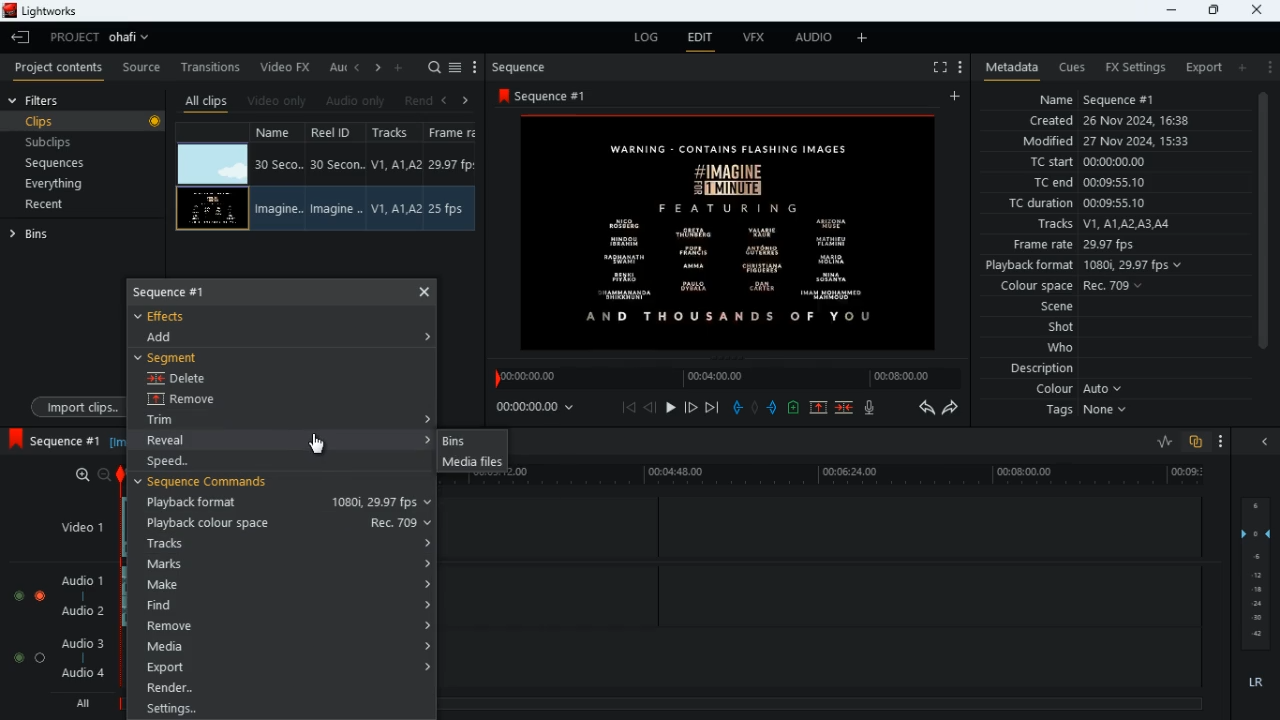  I want to click on source, so click(142, 68).